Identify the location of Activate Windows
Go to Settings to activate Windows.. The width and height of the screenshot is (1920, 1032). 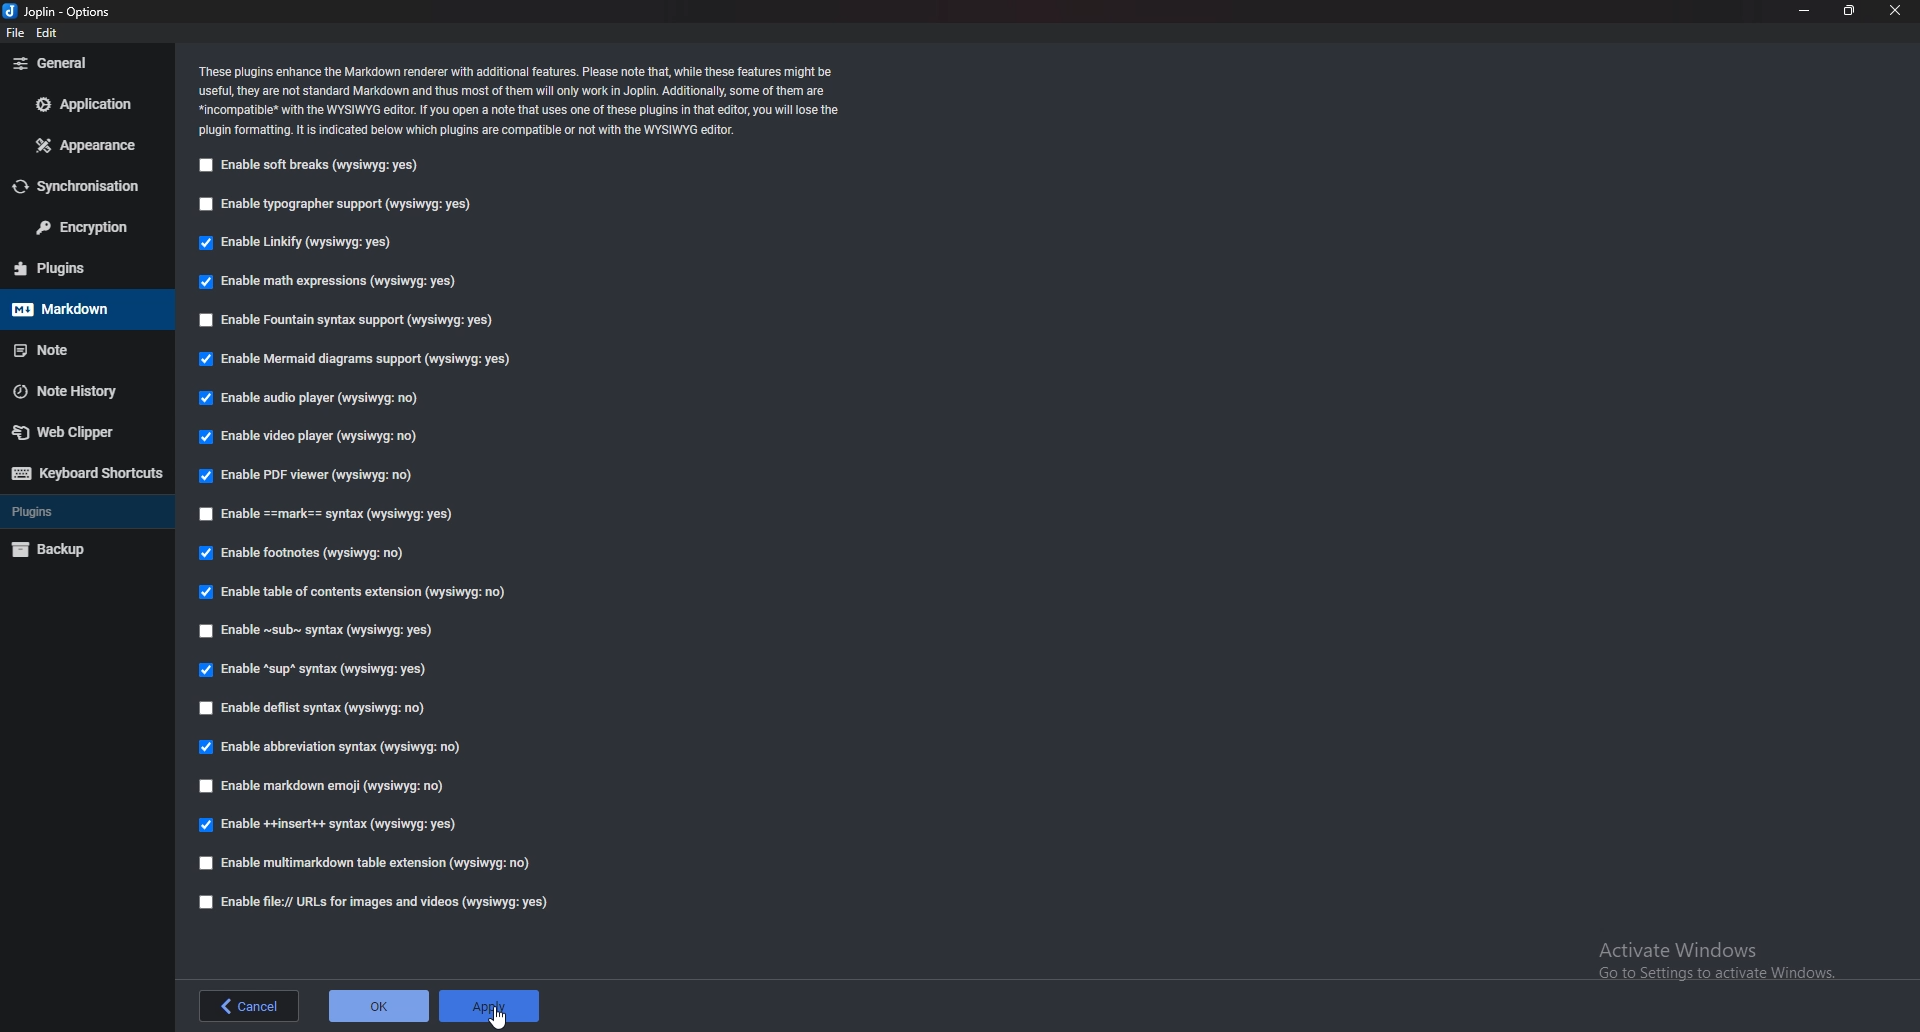
(1715, 954).